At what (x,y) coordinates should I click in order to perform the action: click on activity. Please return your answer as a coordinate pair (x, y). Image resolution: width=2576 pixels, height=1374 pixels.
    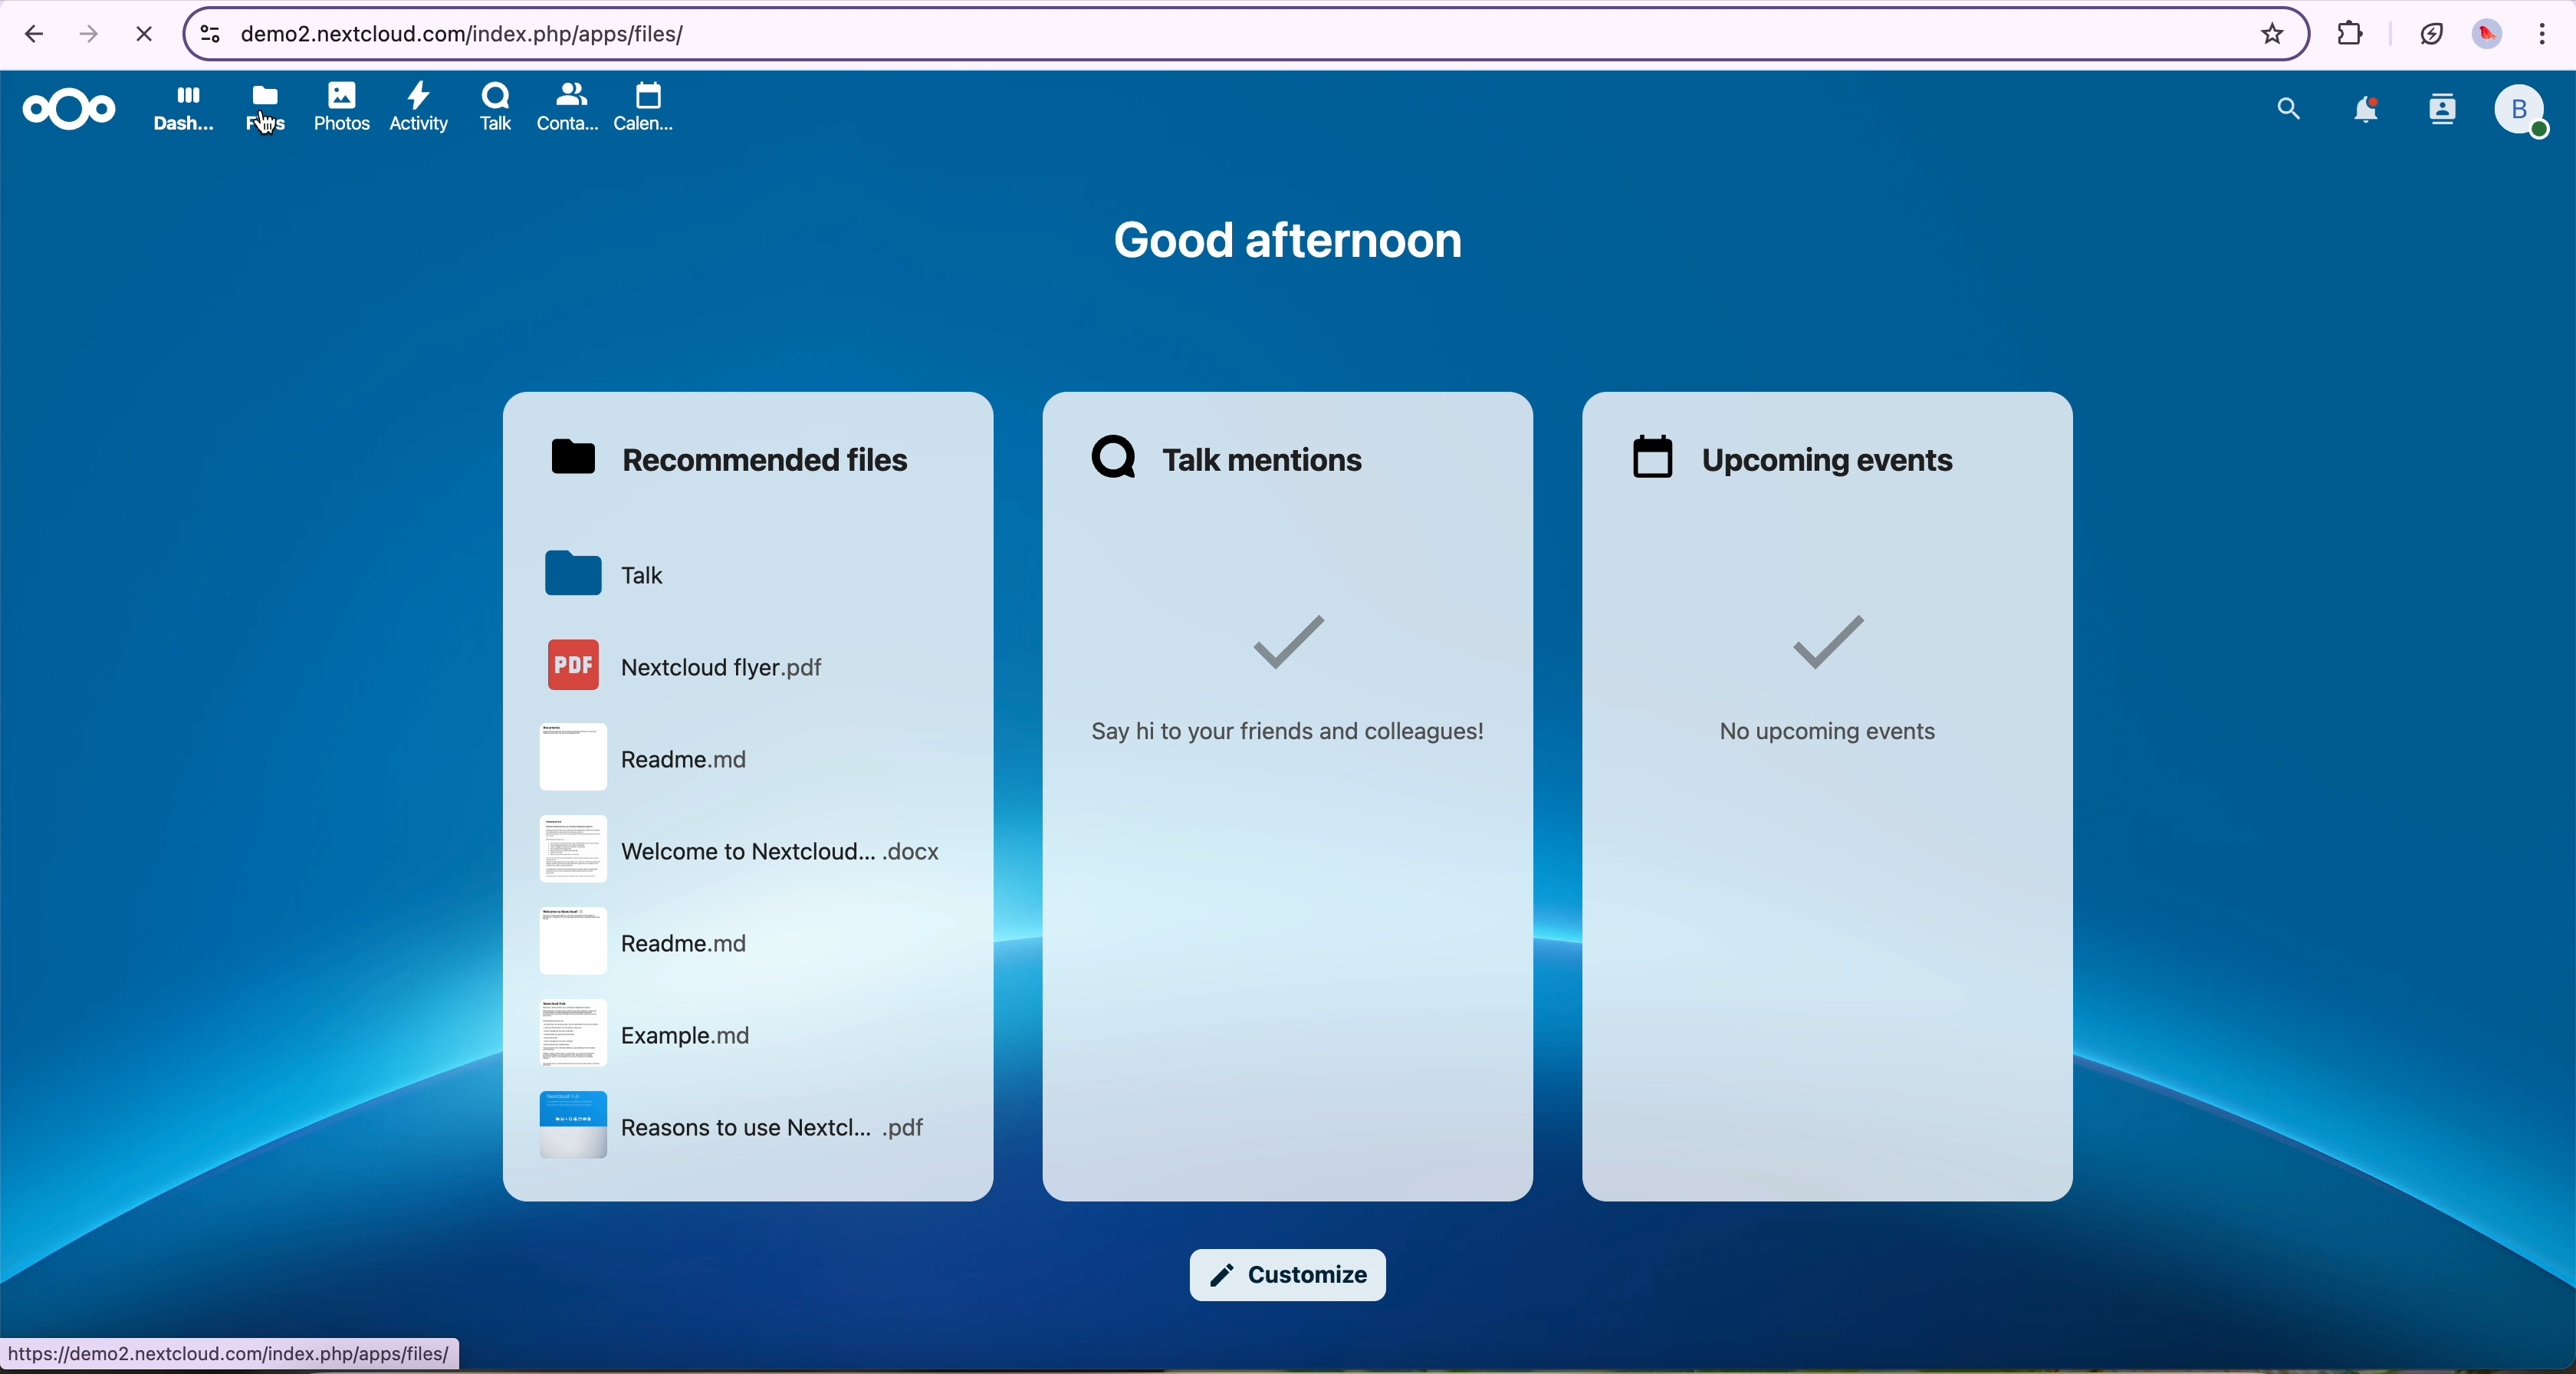
    Looking at the image, I should click on (420, 109).